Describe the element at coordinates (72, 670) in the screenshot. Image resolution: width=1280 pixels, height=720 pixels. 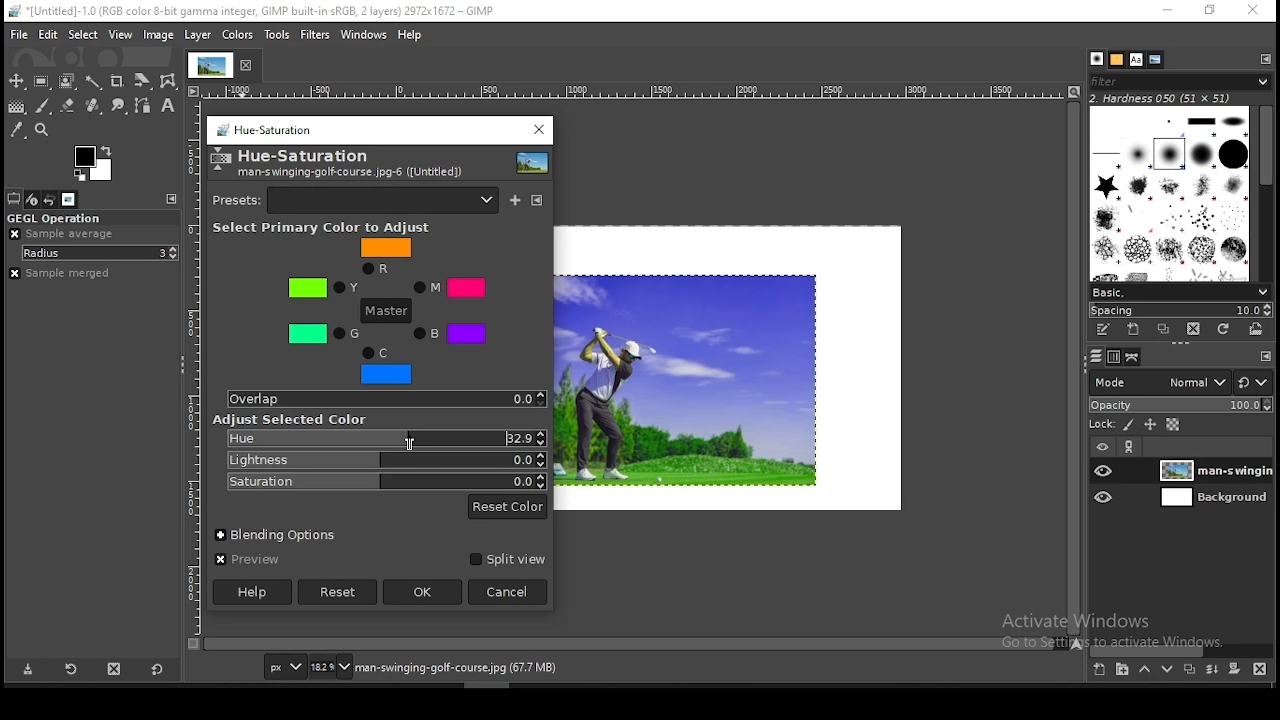
I see `restore tool preset` at that location.